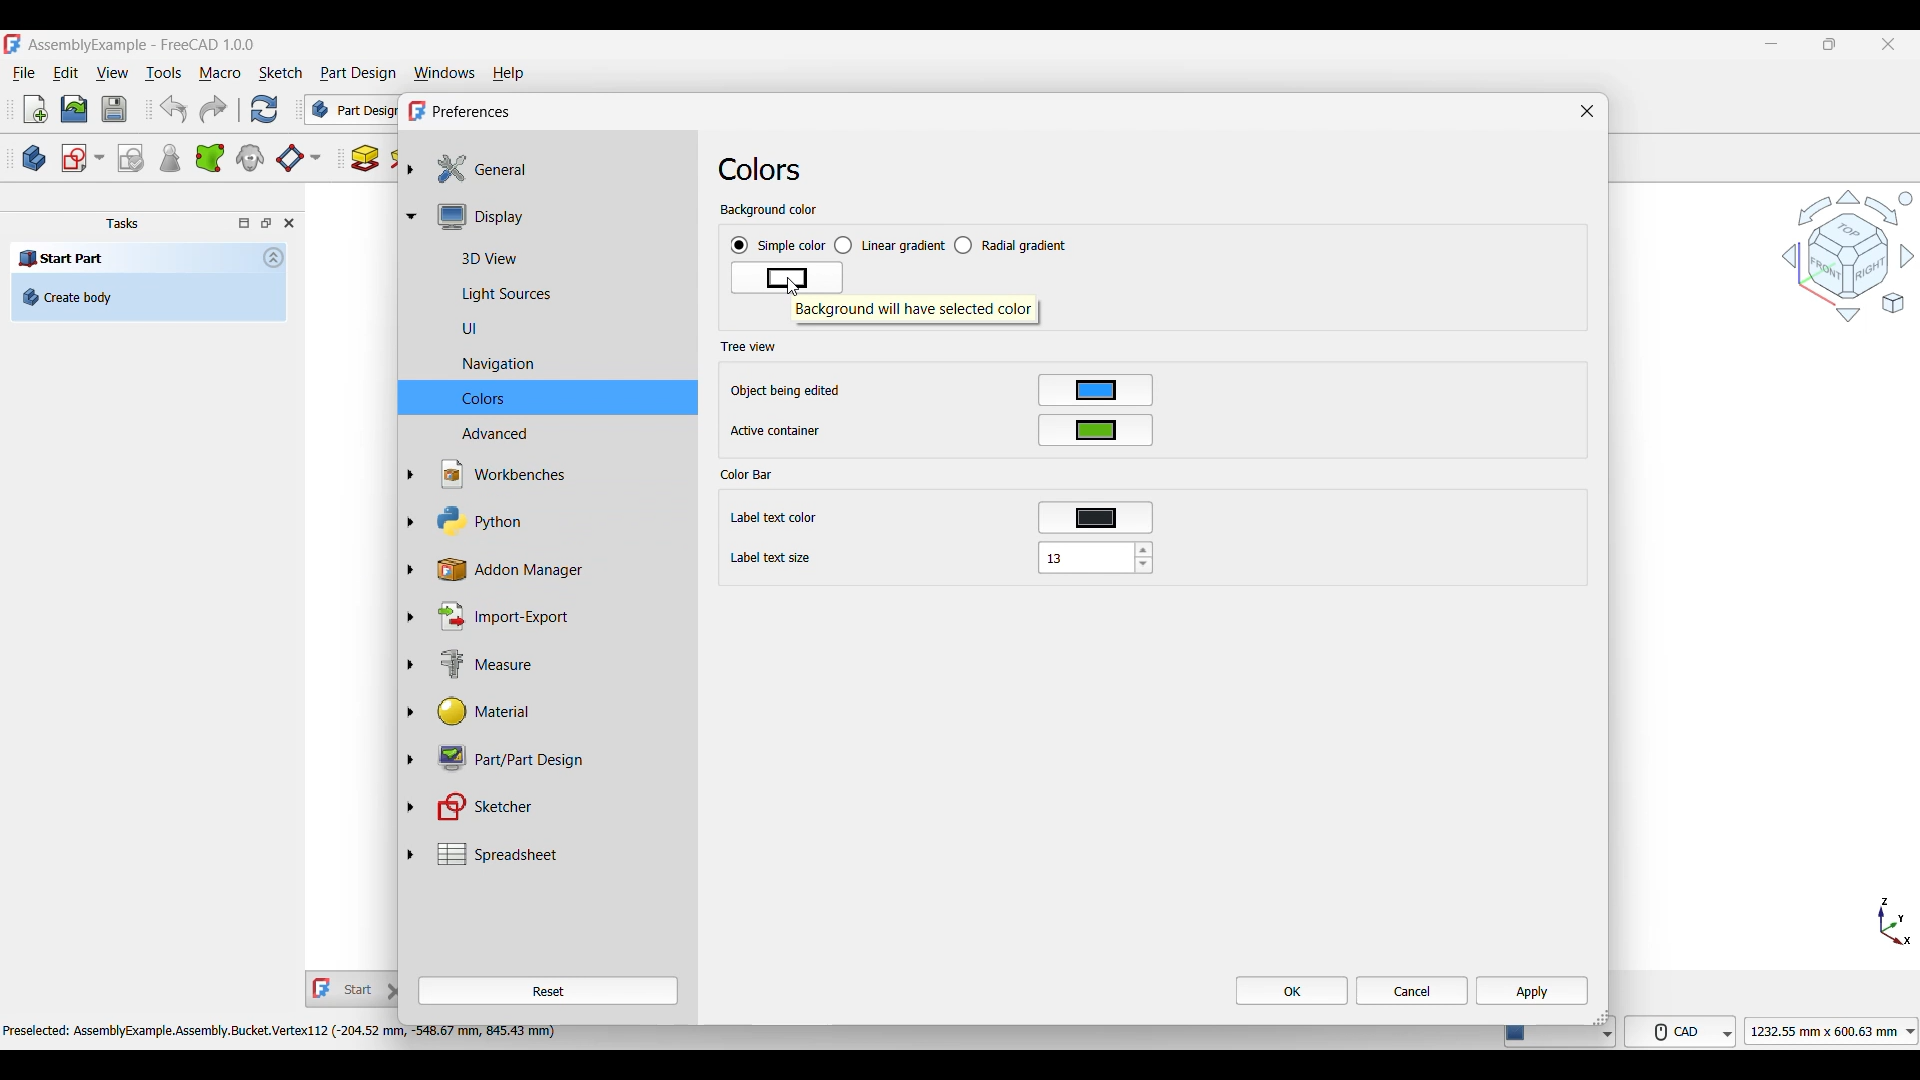 Image resolution: width=1920 pixels, height=1080 pixels. I want to click on Label text color, so click(780, 519).